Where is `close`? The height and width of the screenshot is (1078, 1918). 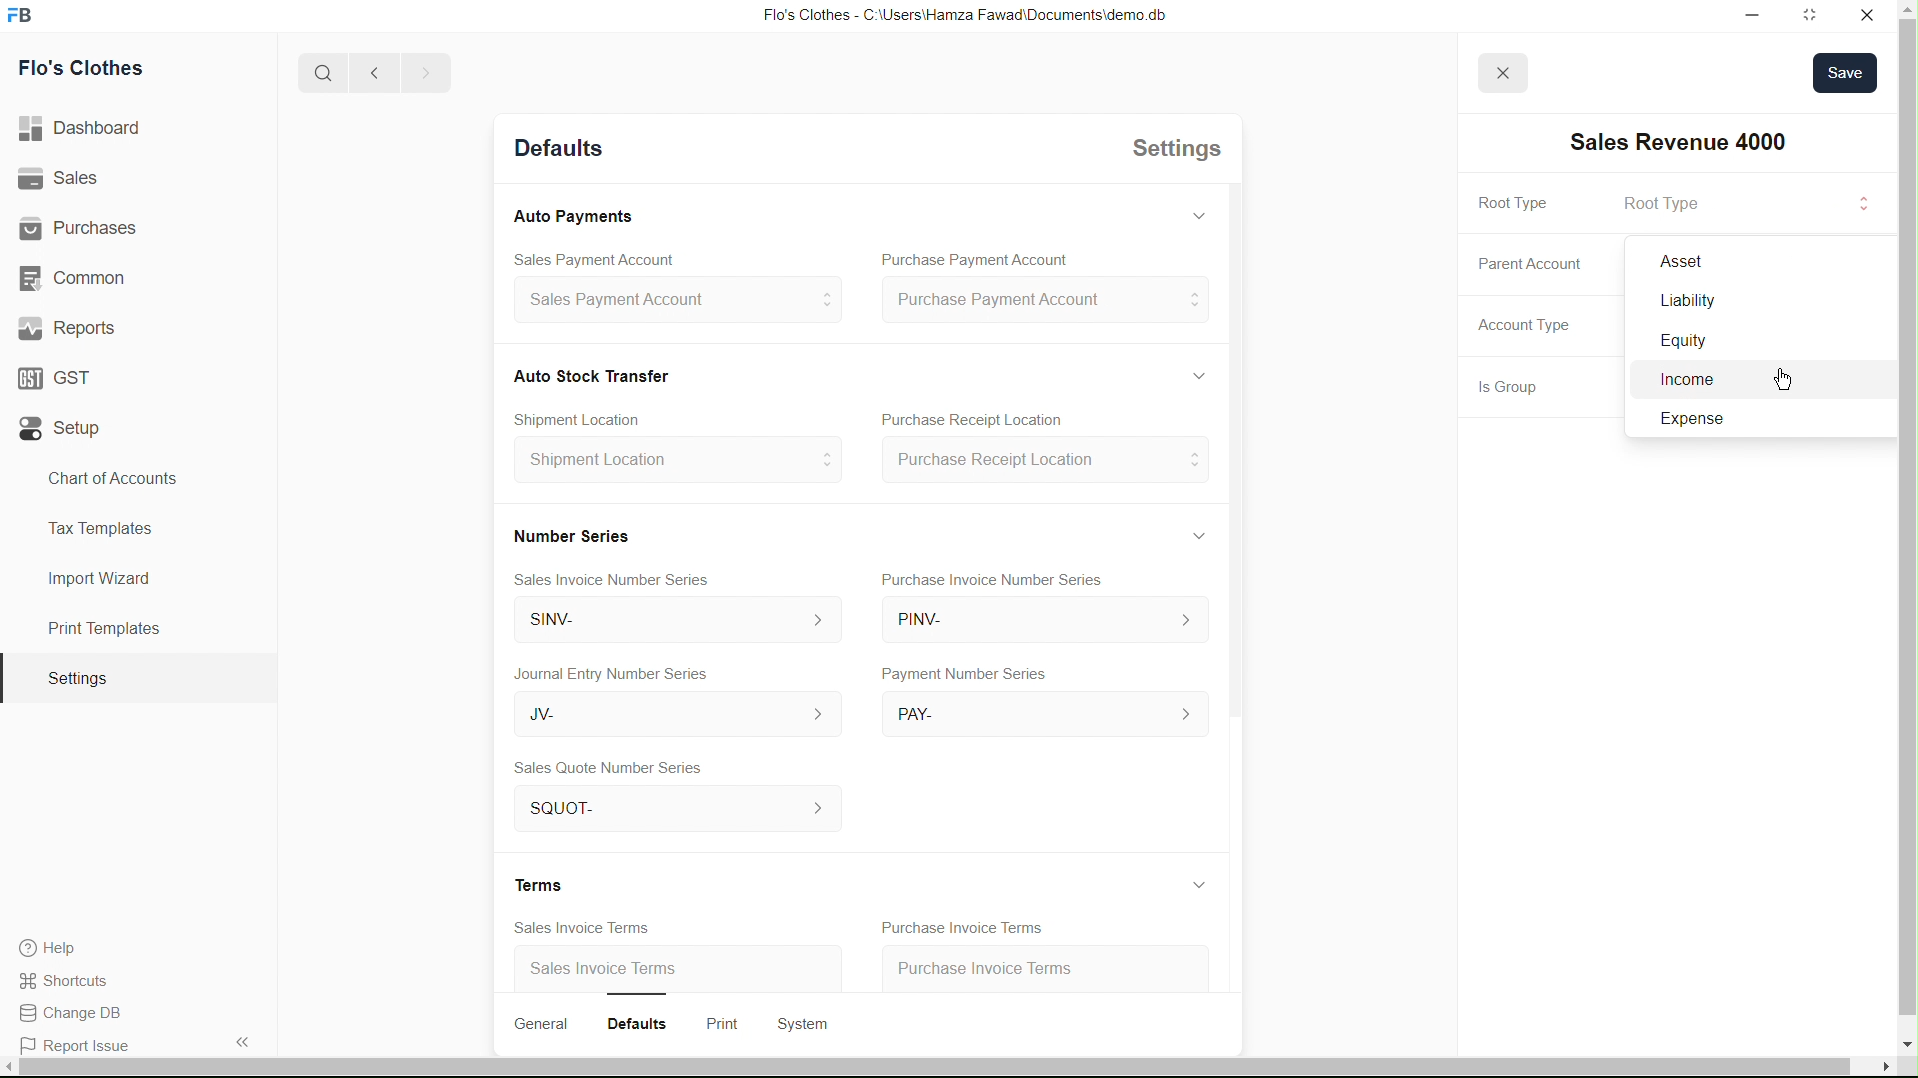
close is located at coordinates (1505, 73).